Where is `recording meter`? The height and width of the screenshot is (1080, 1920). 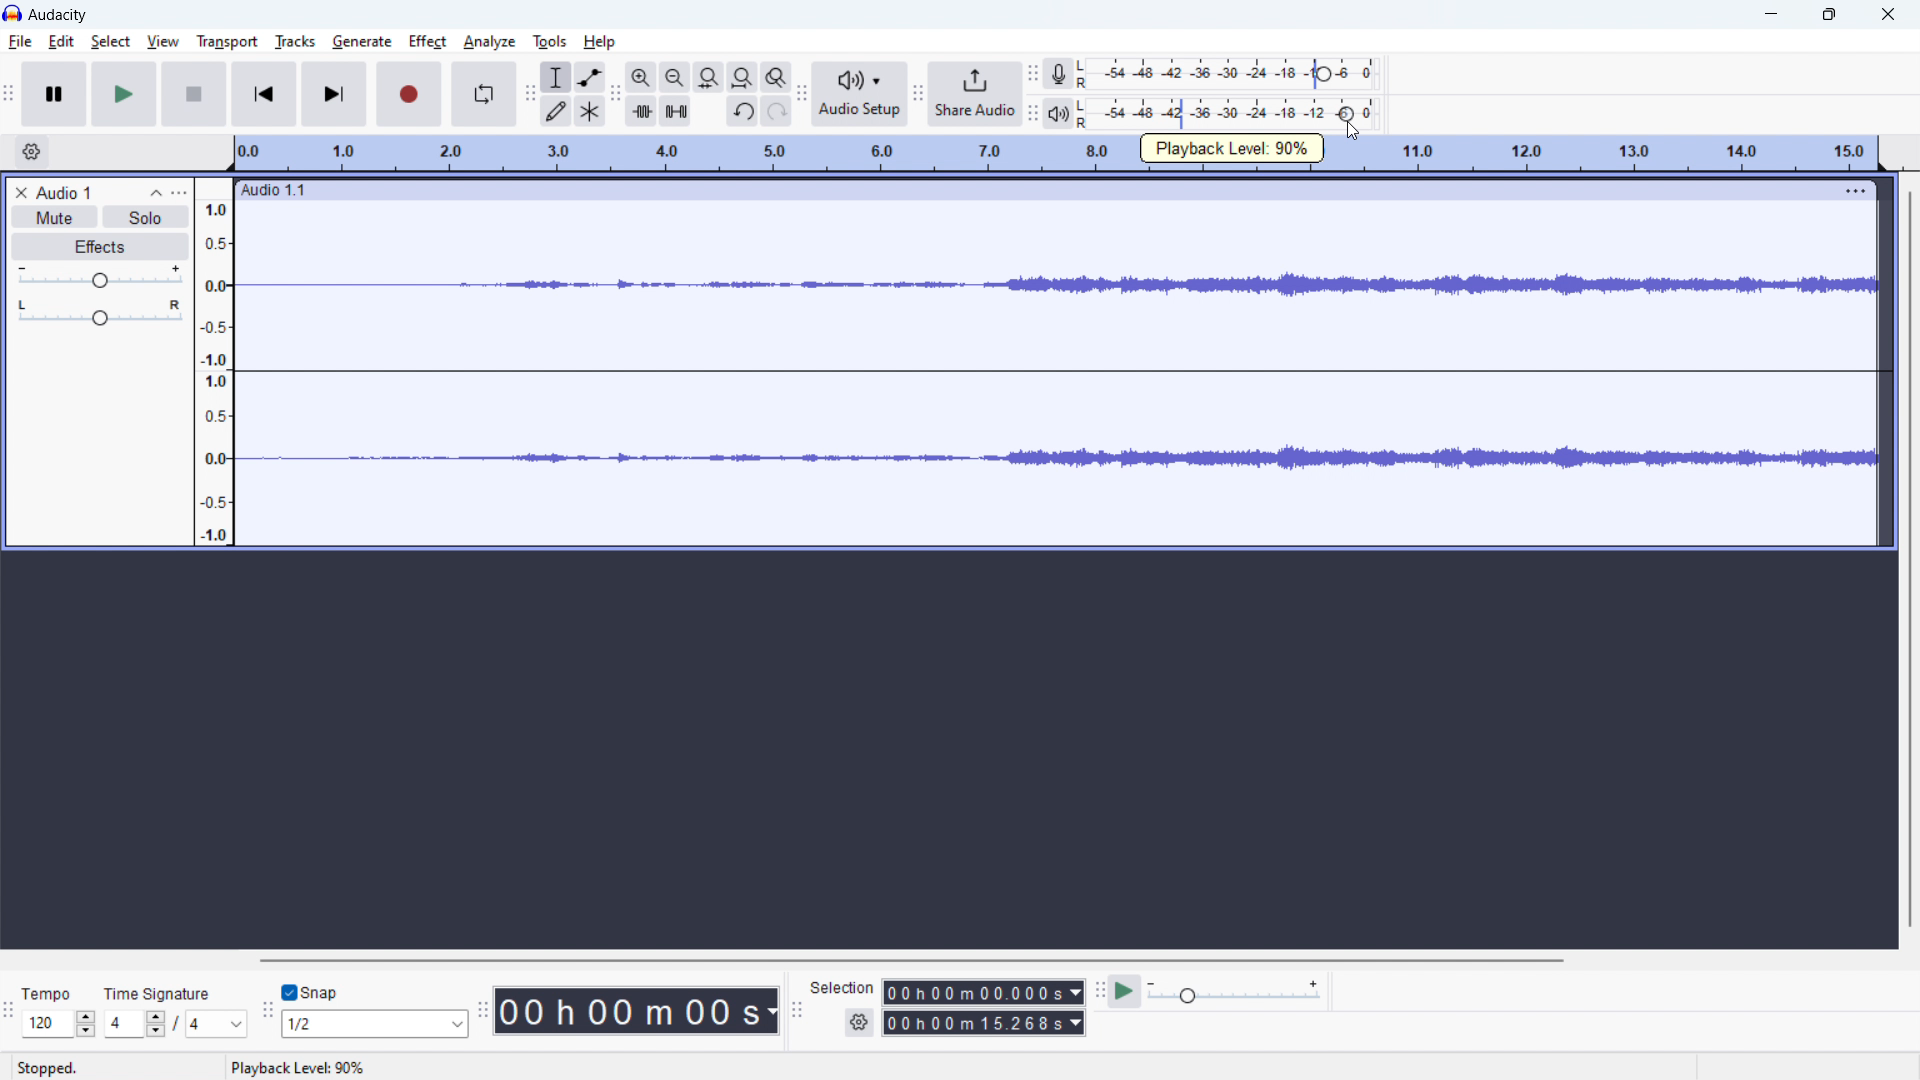 recording meter is located at coordinates (1059, 74).